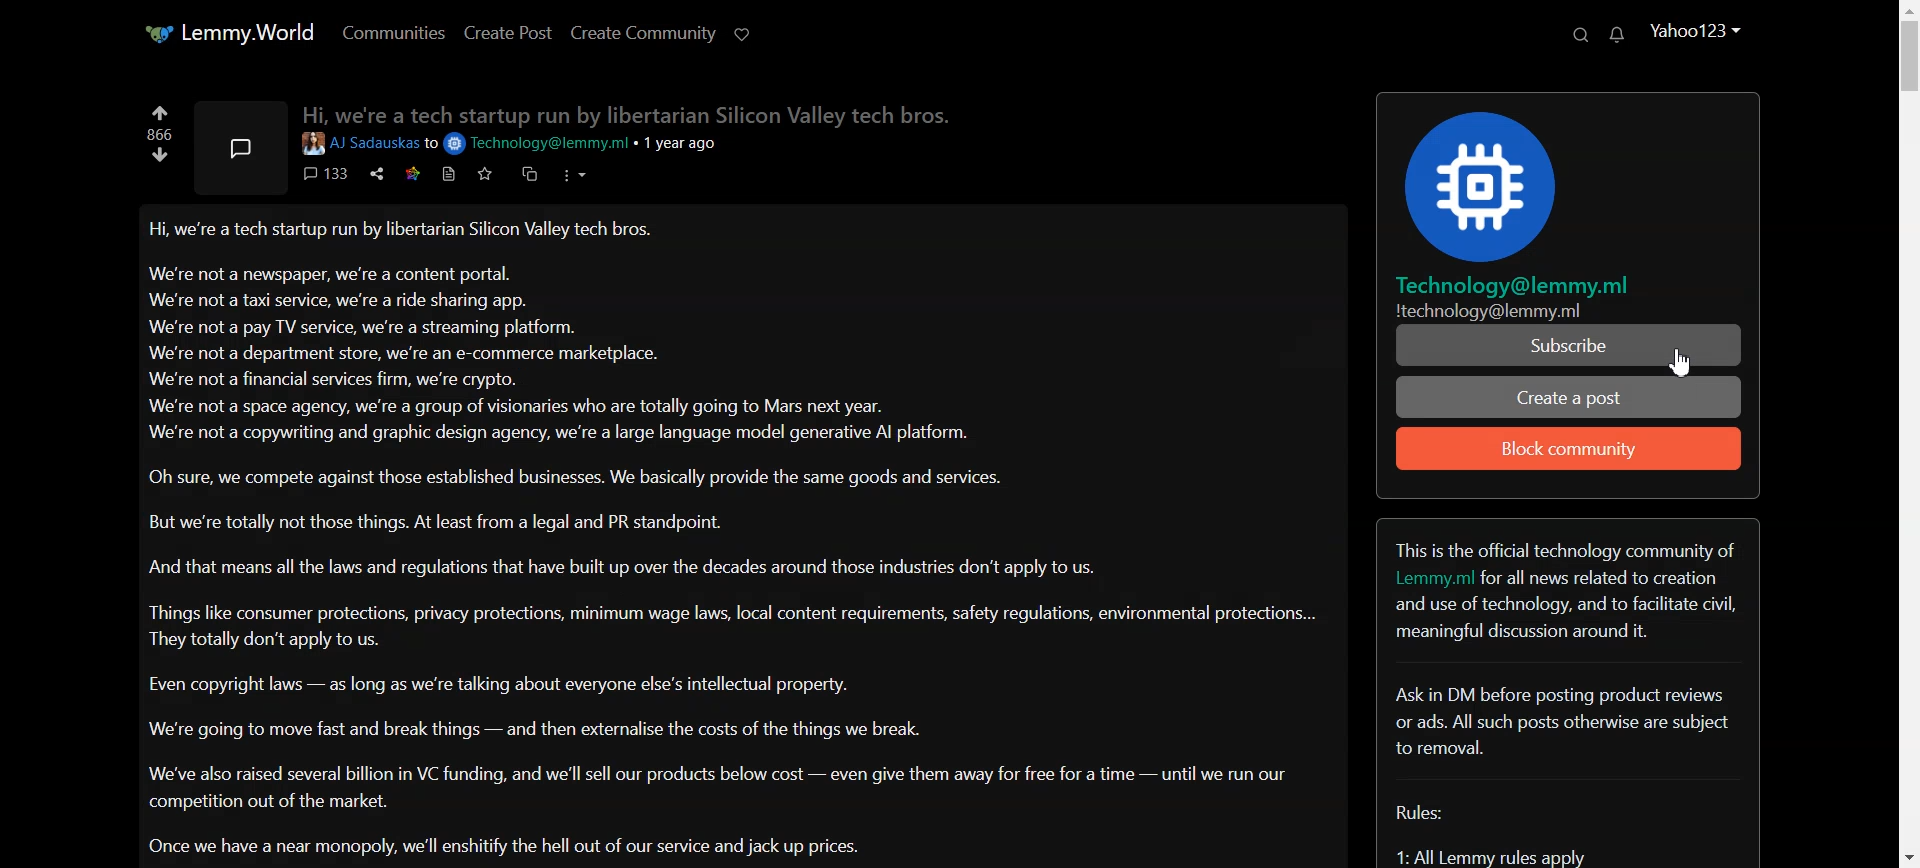  What do you see at coordinates (449, 174) in the screenshot?
I see `print` at bounding box center [449, 174].